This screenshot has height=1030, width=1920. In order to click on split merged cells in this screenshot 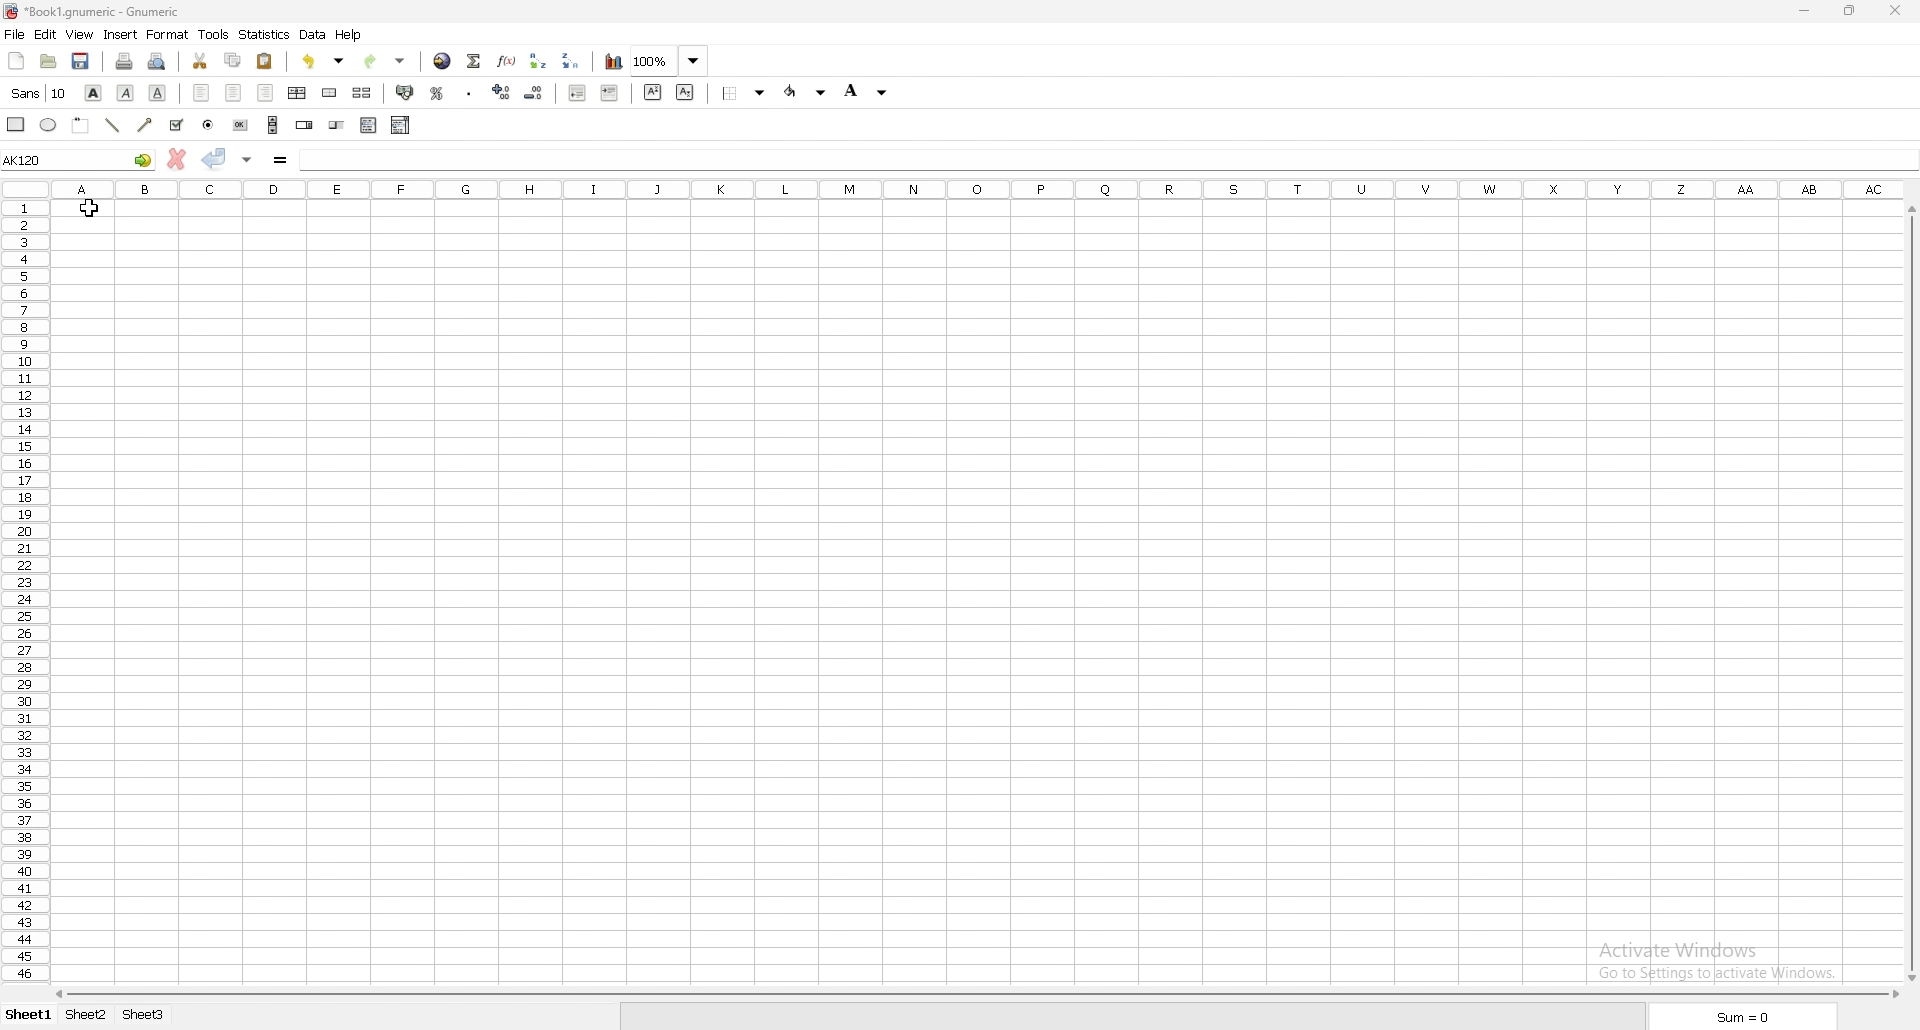, I will do `click(362, 93)`.